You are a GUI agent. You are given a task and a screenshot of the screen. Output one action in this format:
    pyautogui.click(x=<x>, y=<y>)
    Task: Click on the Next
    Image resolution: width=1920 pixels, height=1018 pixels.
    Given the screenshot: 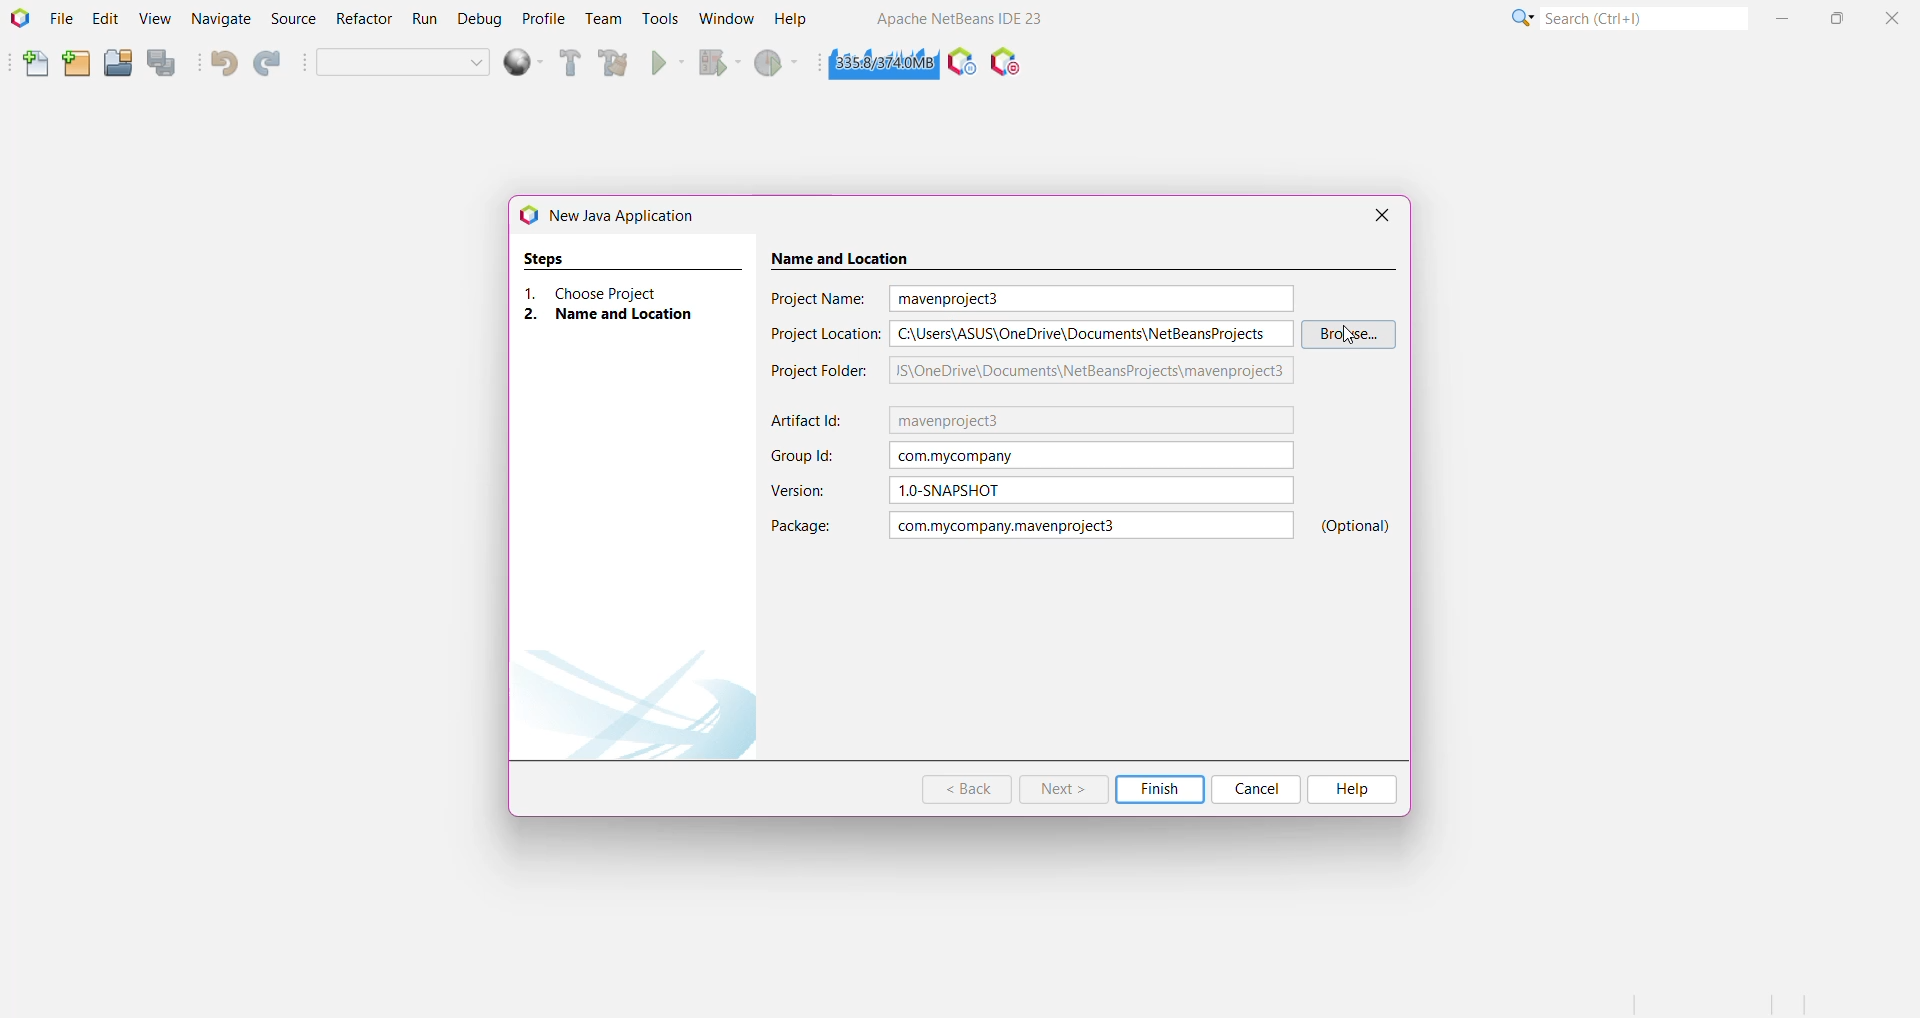 What is the action you would take?
    pyautogui.click(x=1062, y=790)
    